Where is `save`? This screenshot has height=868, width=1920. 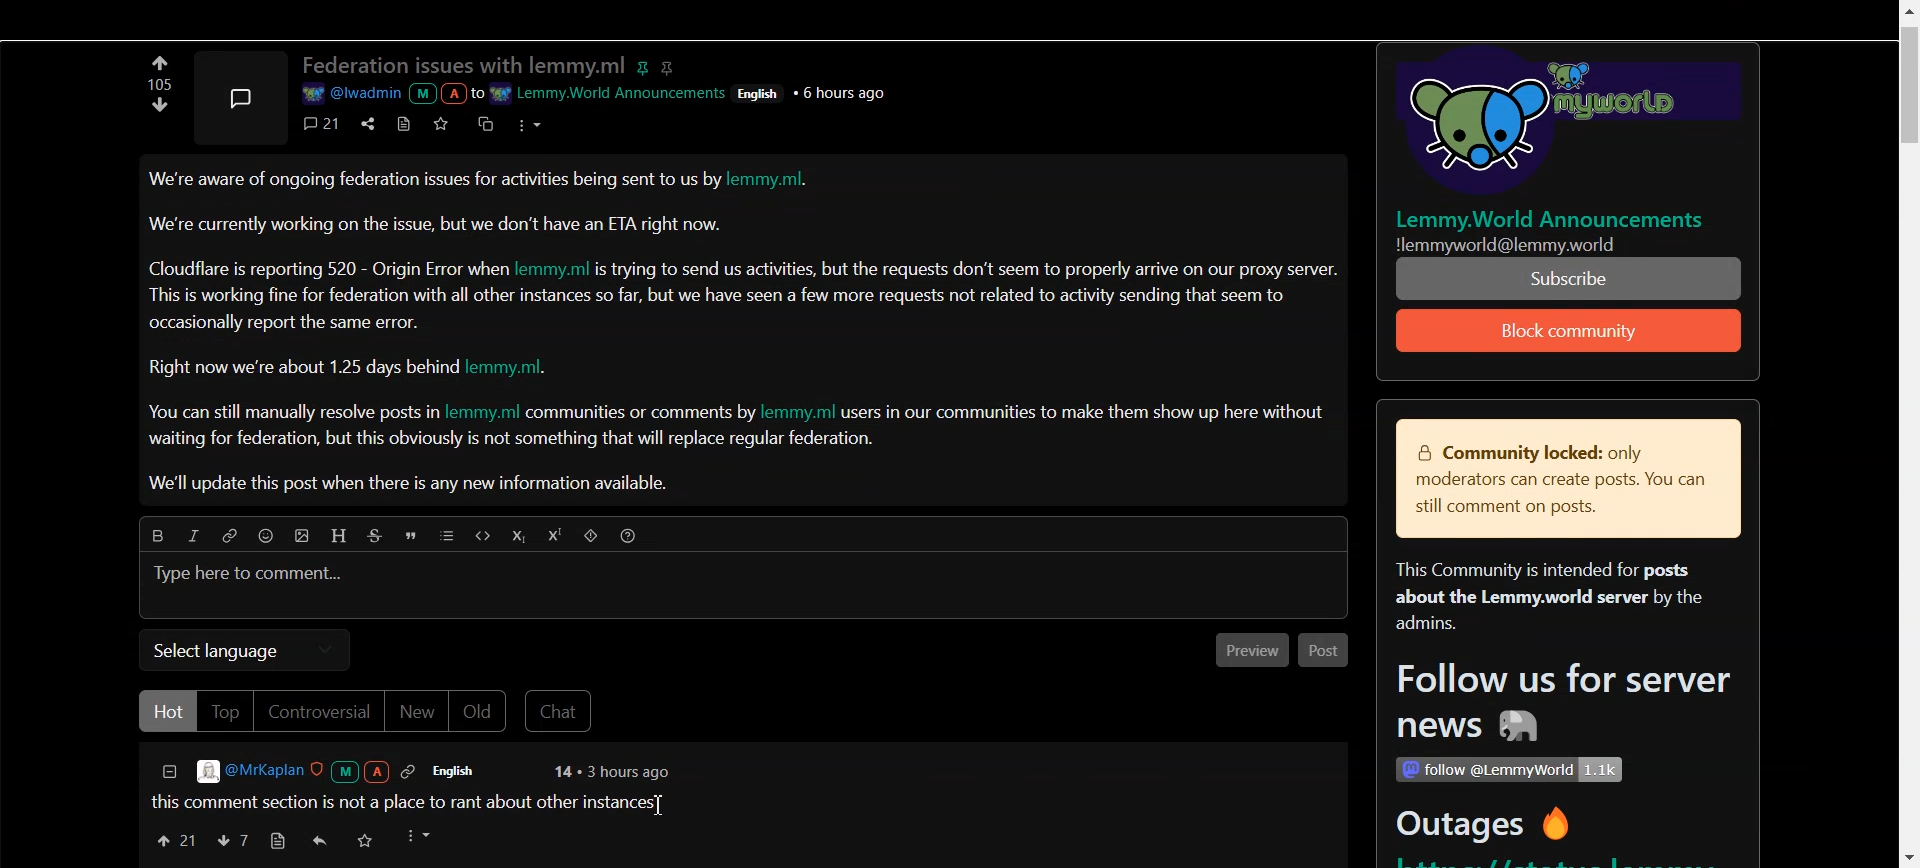
save is located at coordinates (445, 123).